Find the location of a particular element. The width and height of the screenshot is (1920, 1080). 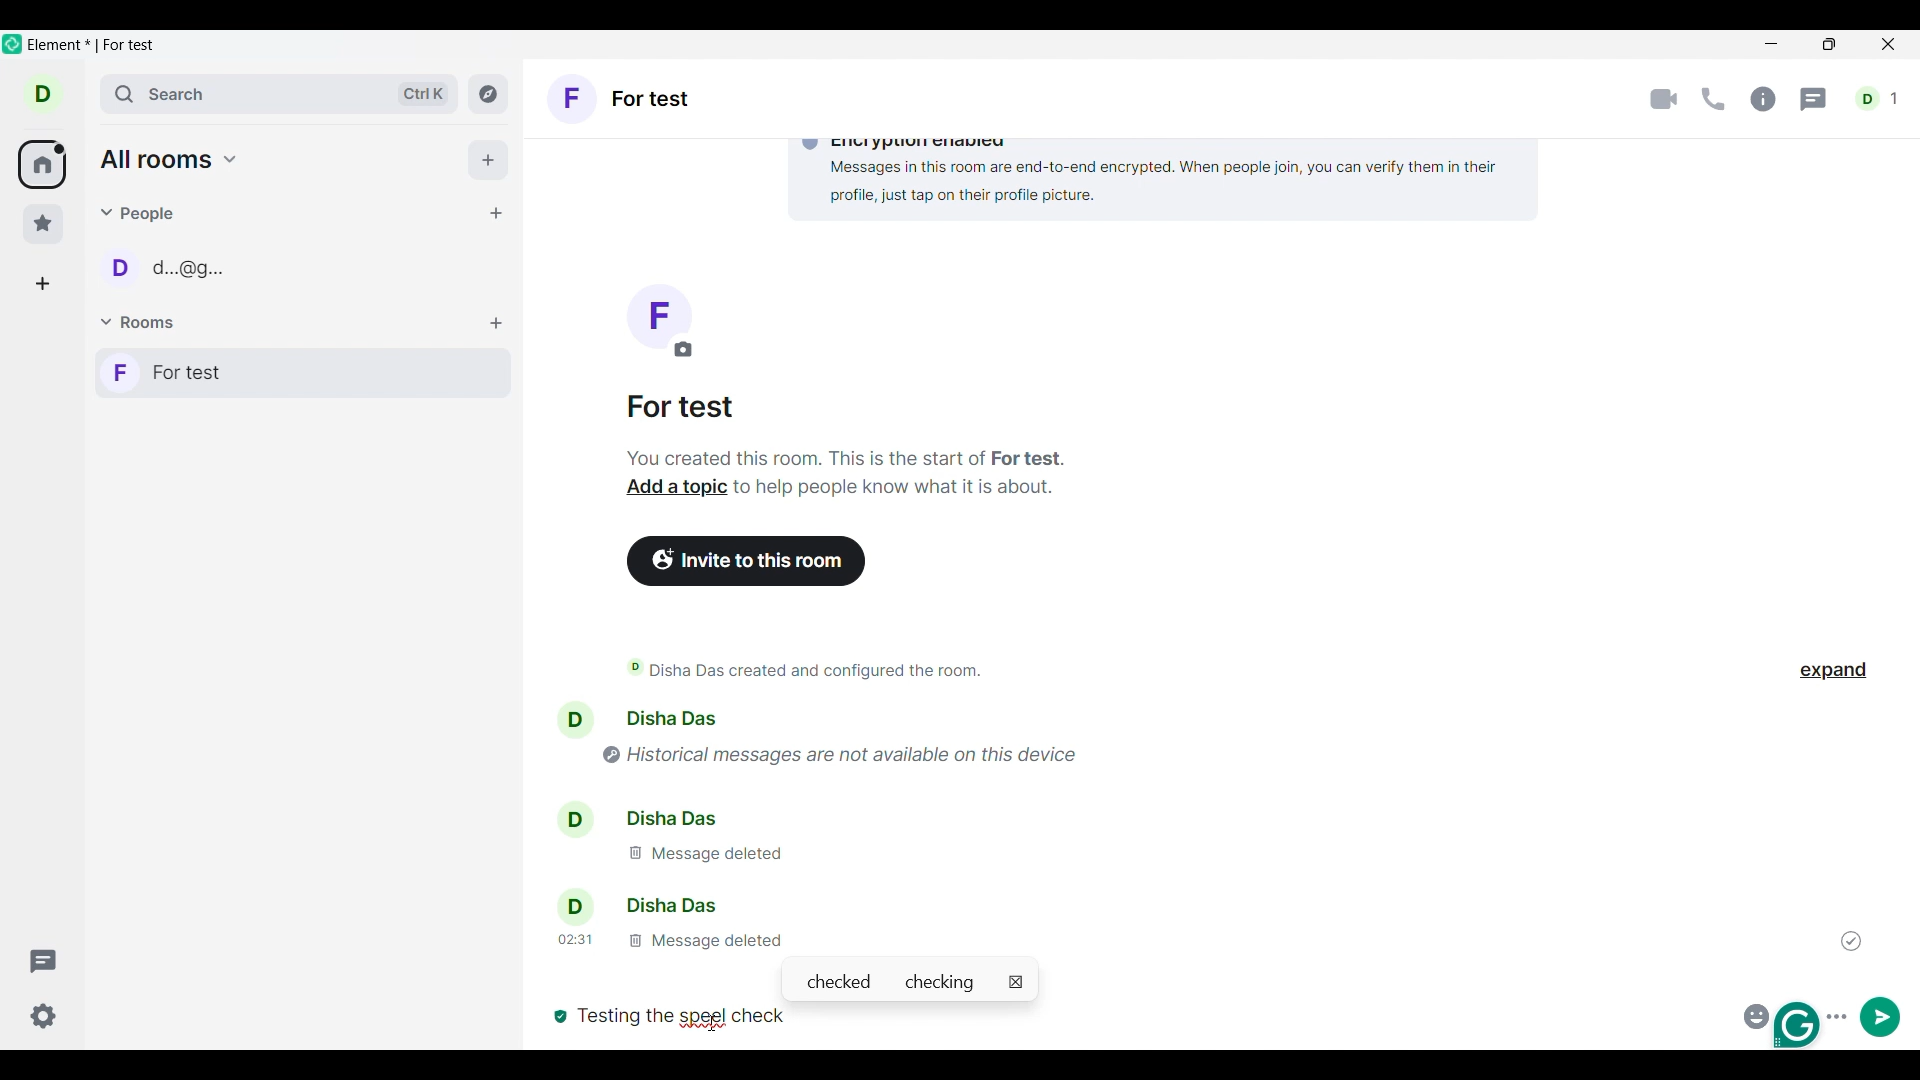

message deleted is located at coordinates (702, 853).